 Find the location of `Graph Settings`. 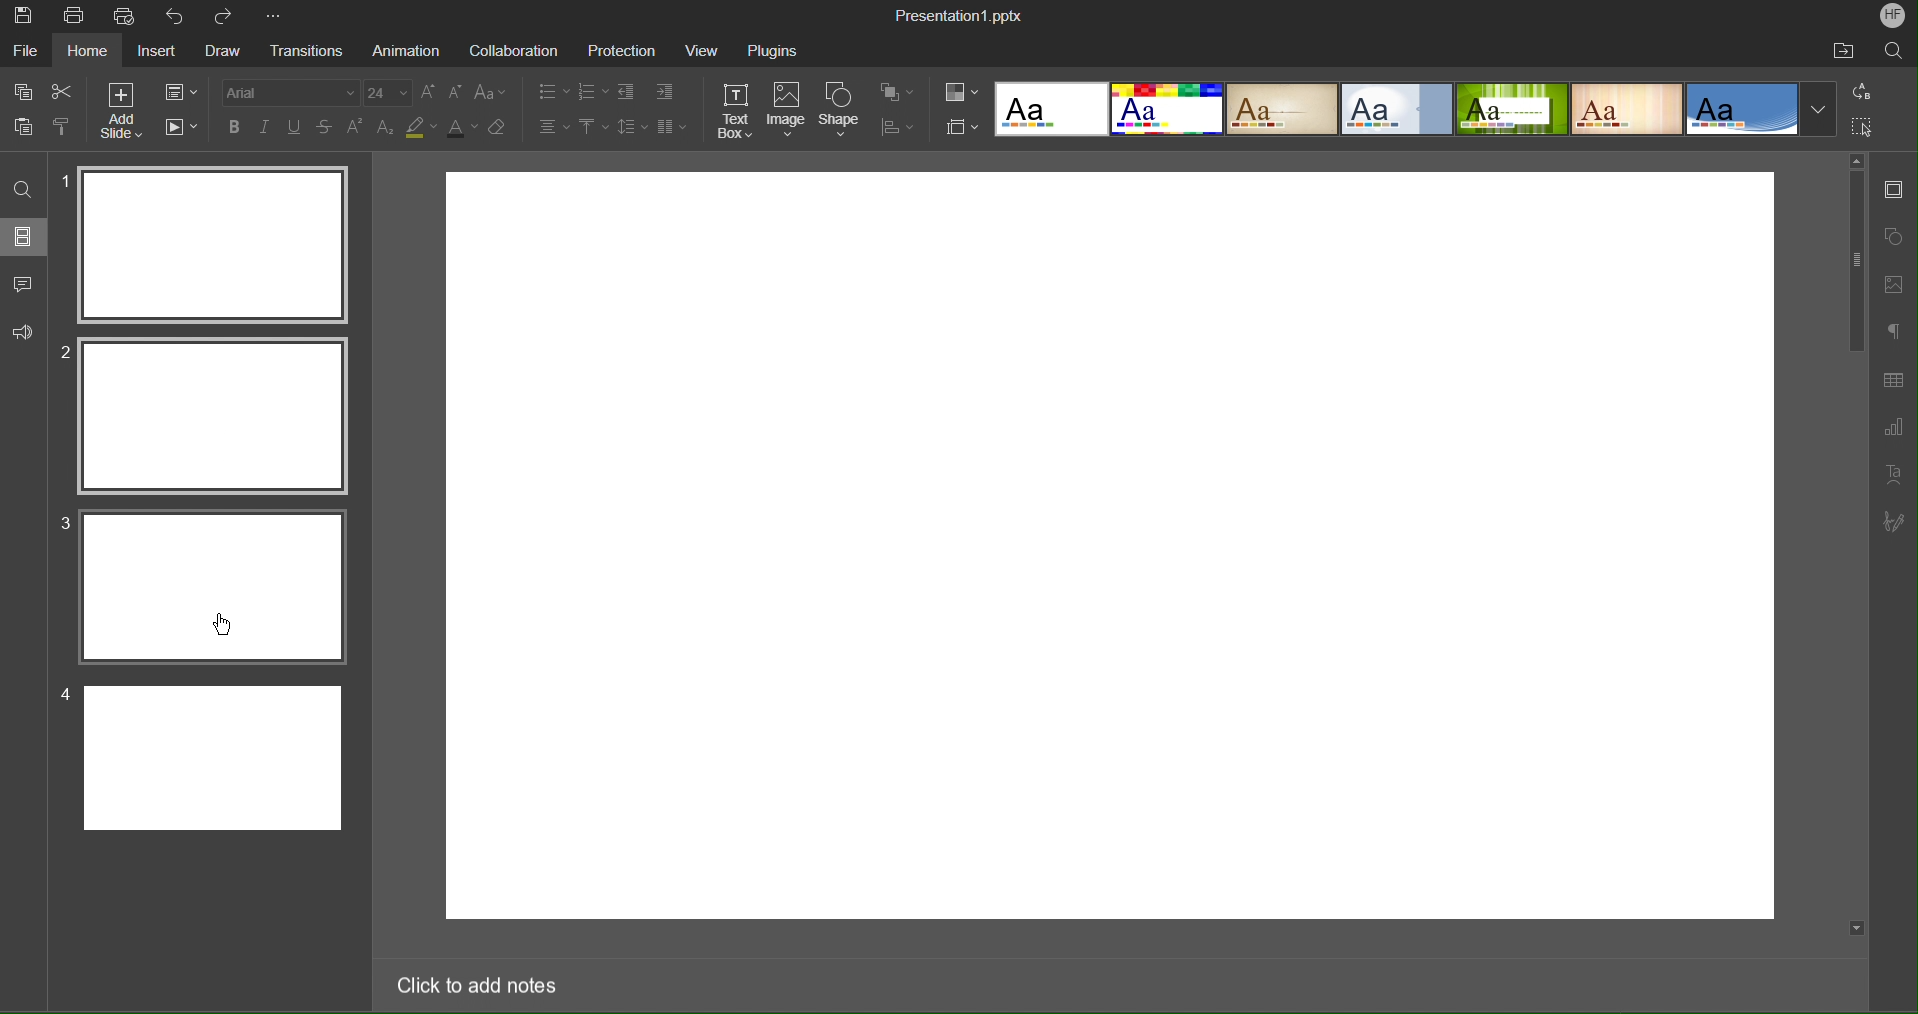

Graph Settings is located at coordinates (1892, 425).